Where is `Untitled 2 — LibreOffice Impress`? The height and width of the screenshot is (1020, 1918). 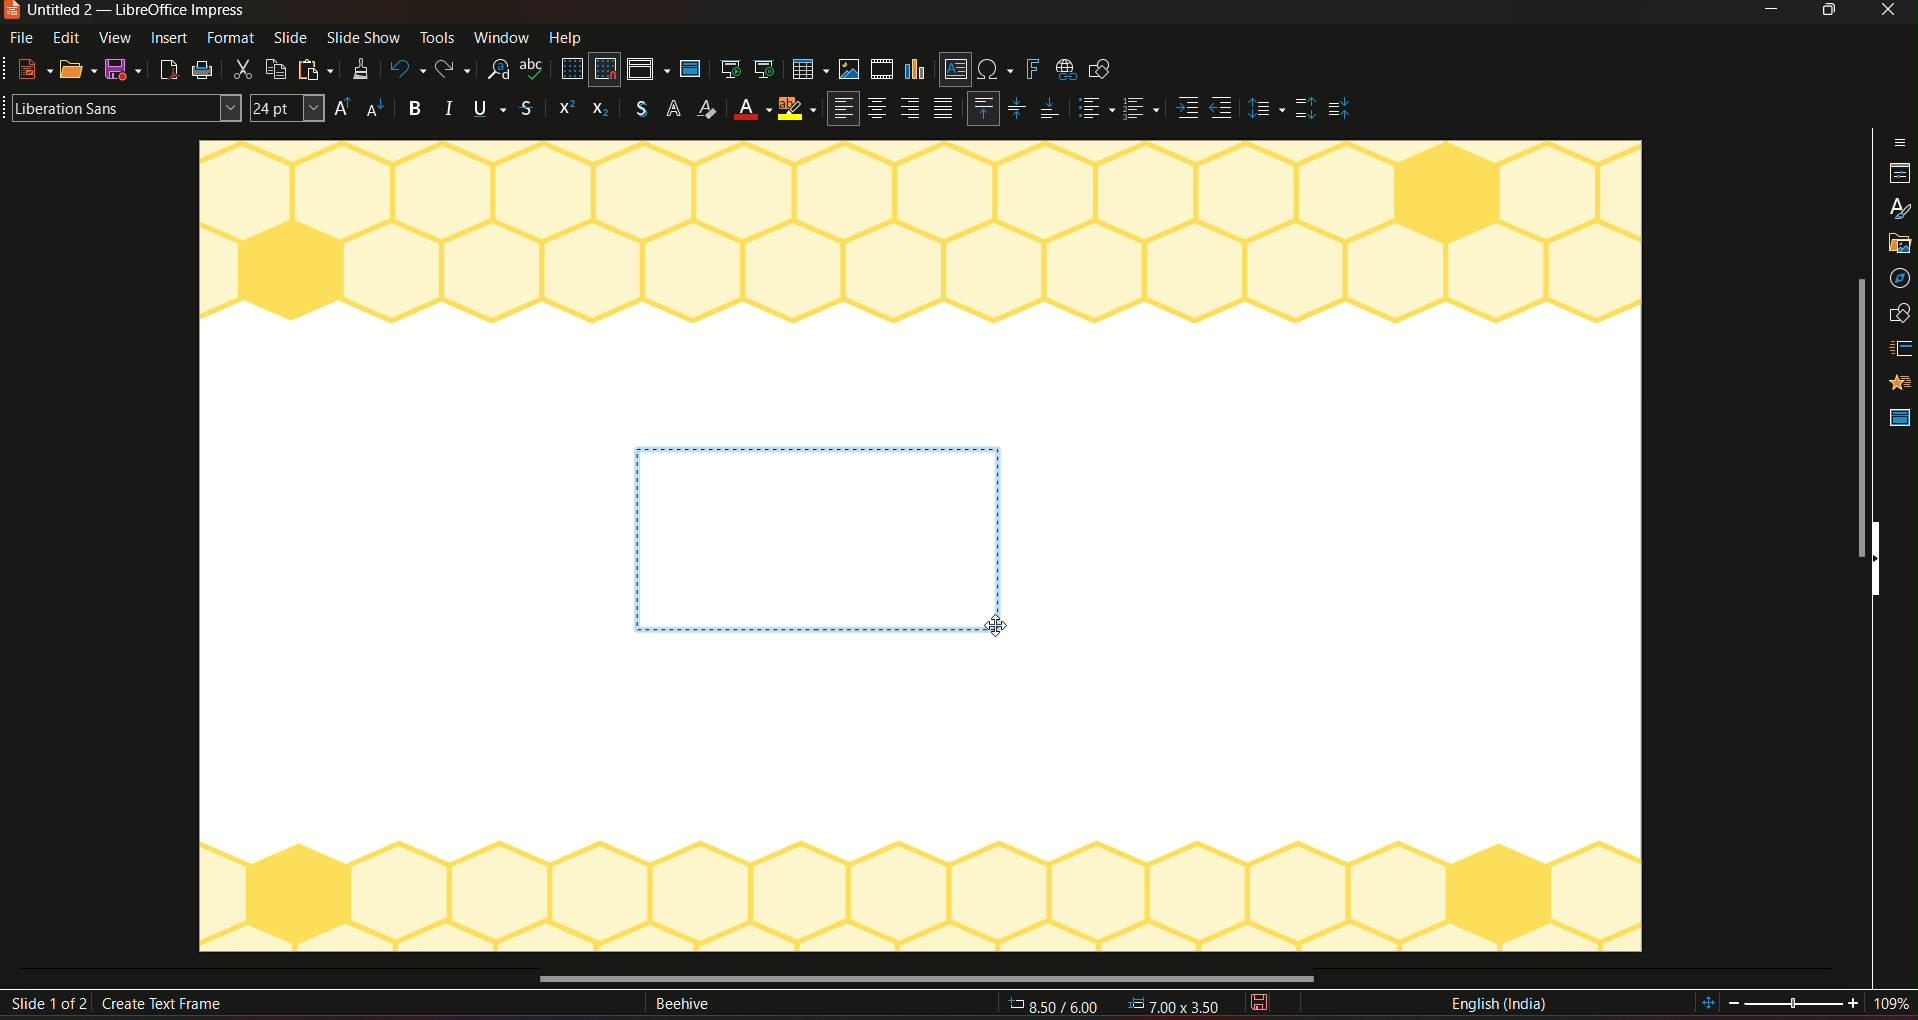
Untitled 2 — LibreOffice Impress is located at coordinates (126, 12).